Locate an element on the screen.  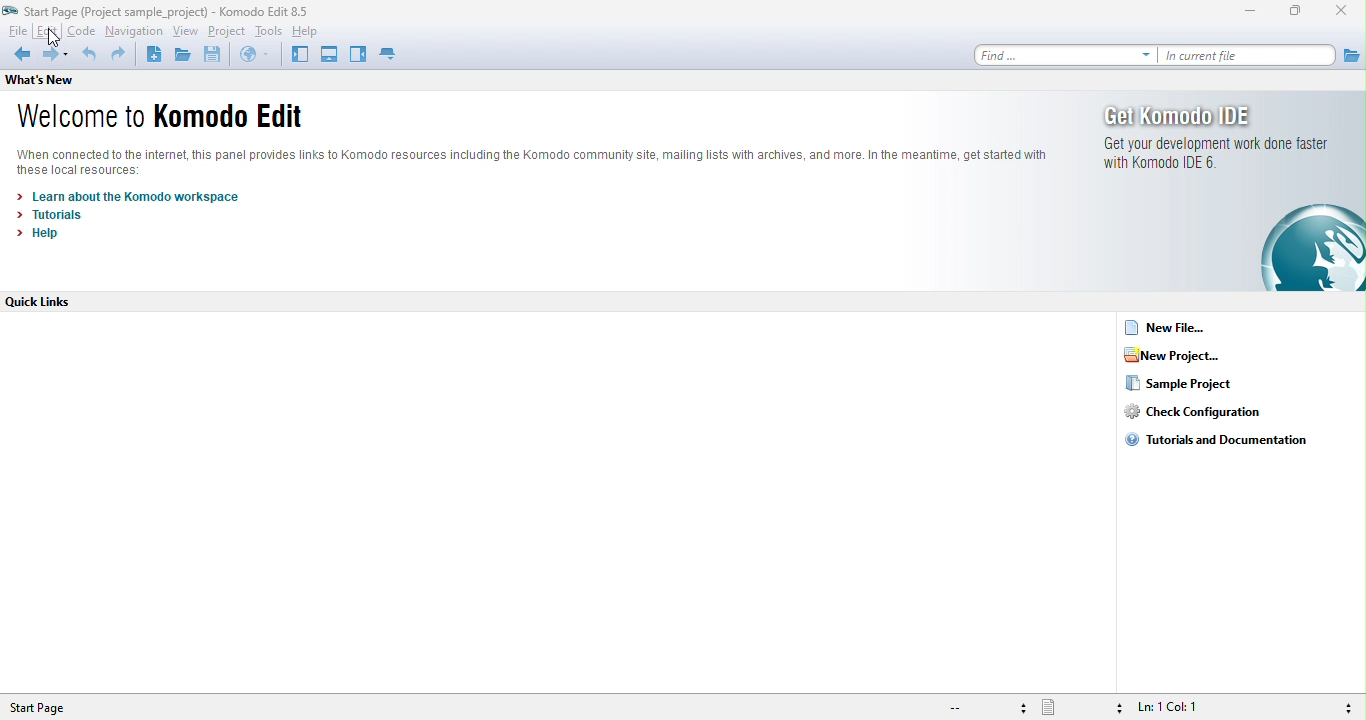
ln 1, col 1 is located at coordinates (1189, 707).